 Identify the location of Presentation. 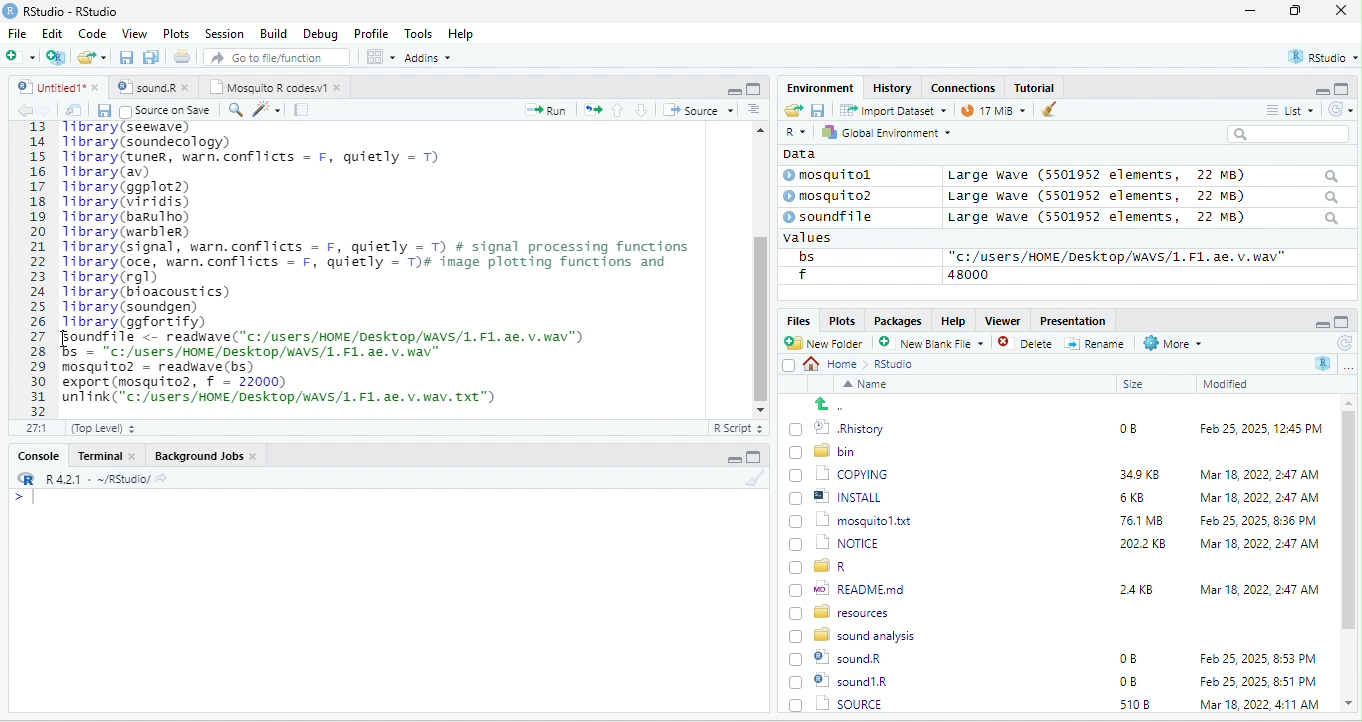
(1071, 320).